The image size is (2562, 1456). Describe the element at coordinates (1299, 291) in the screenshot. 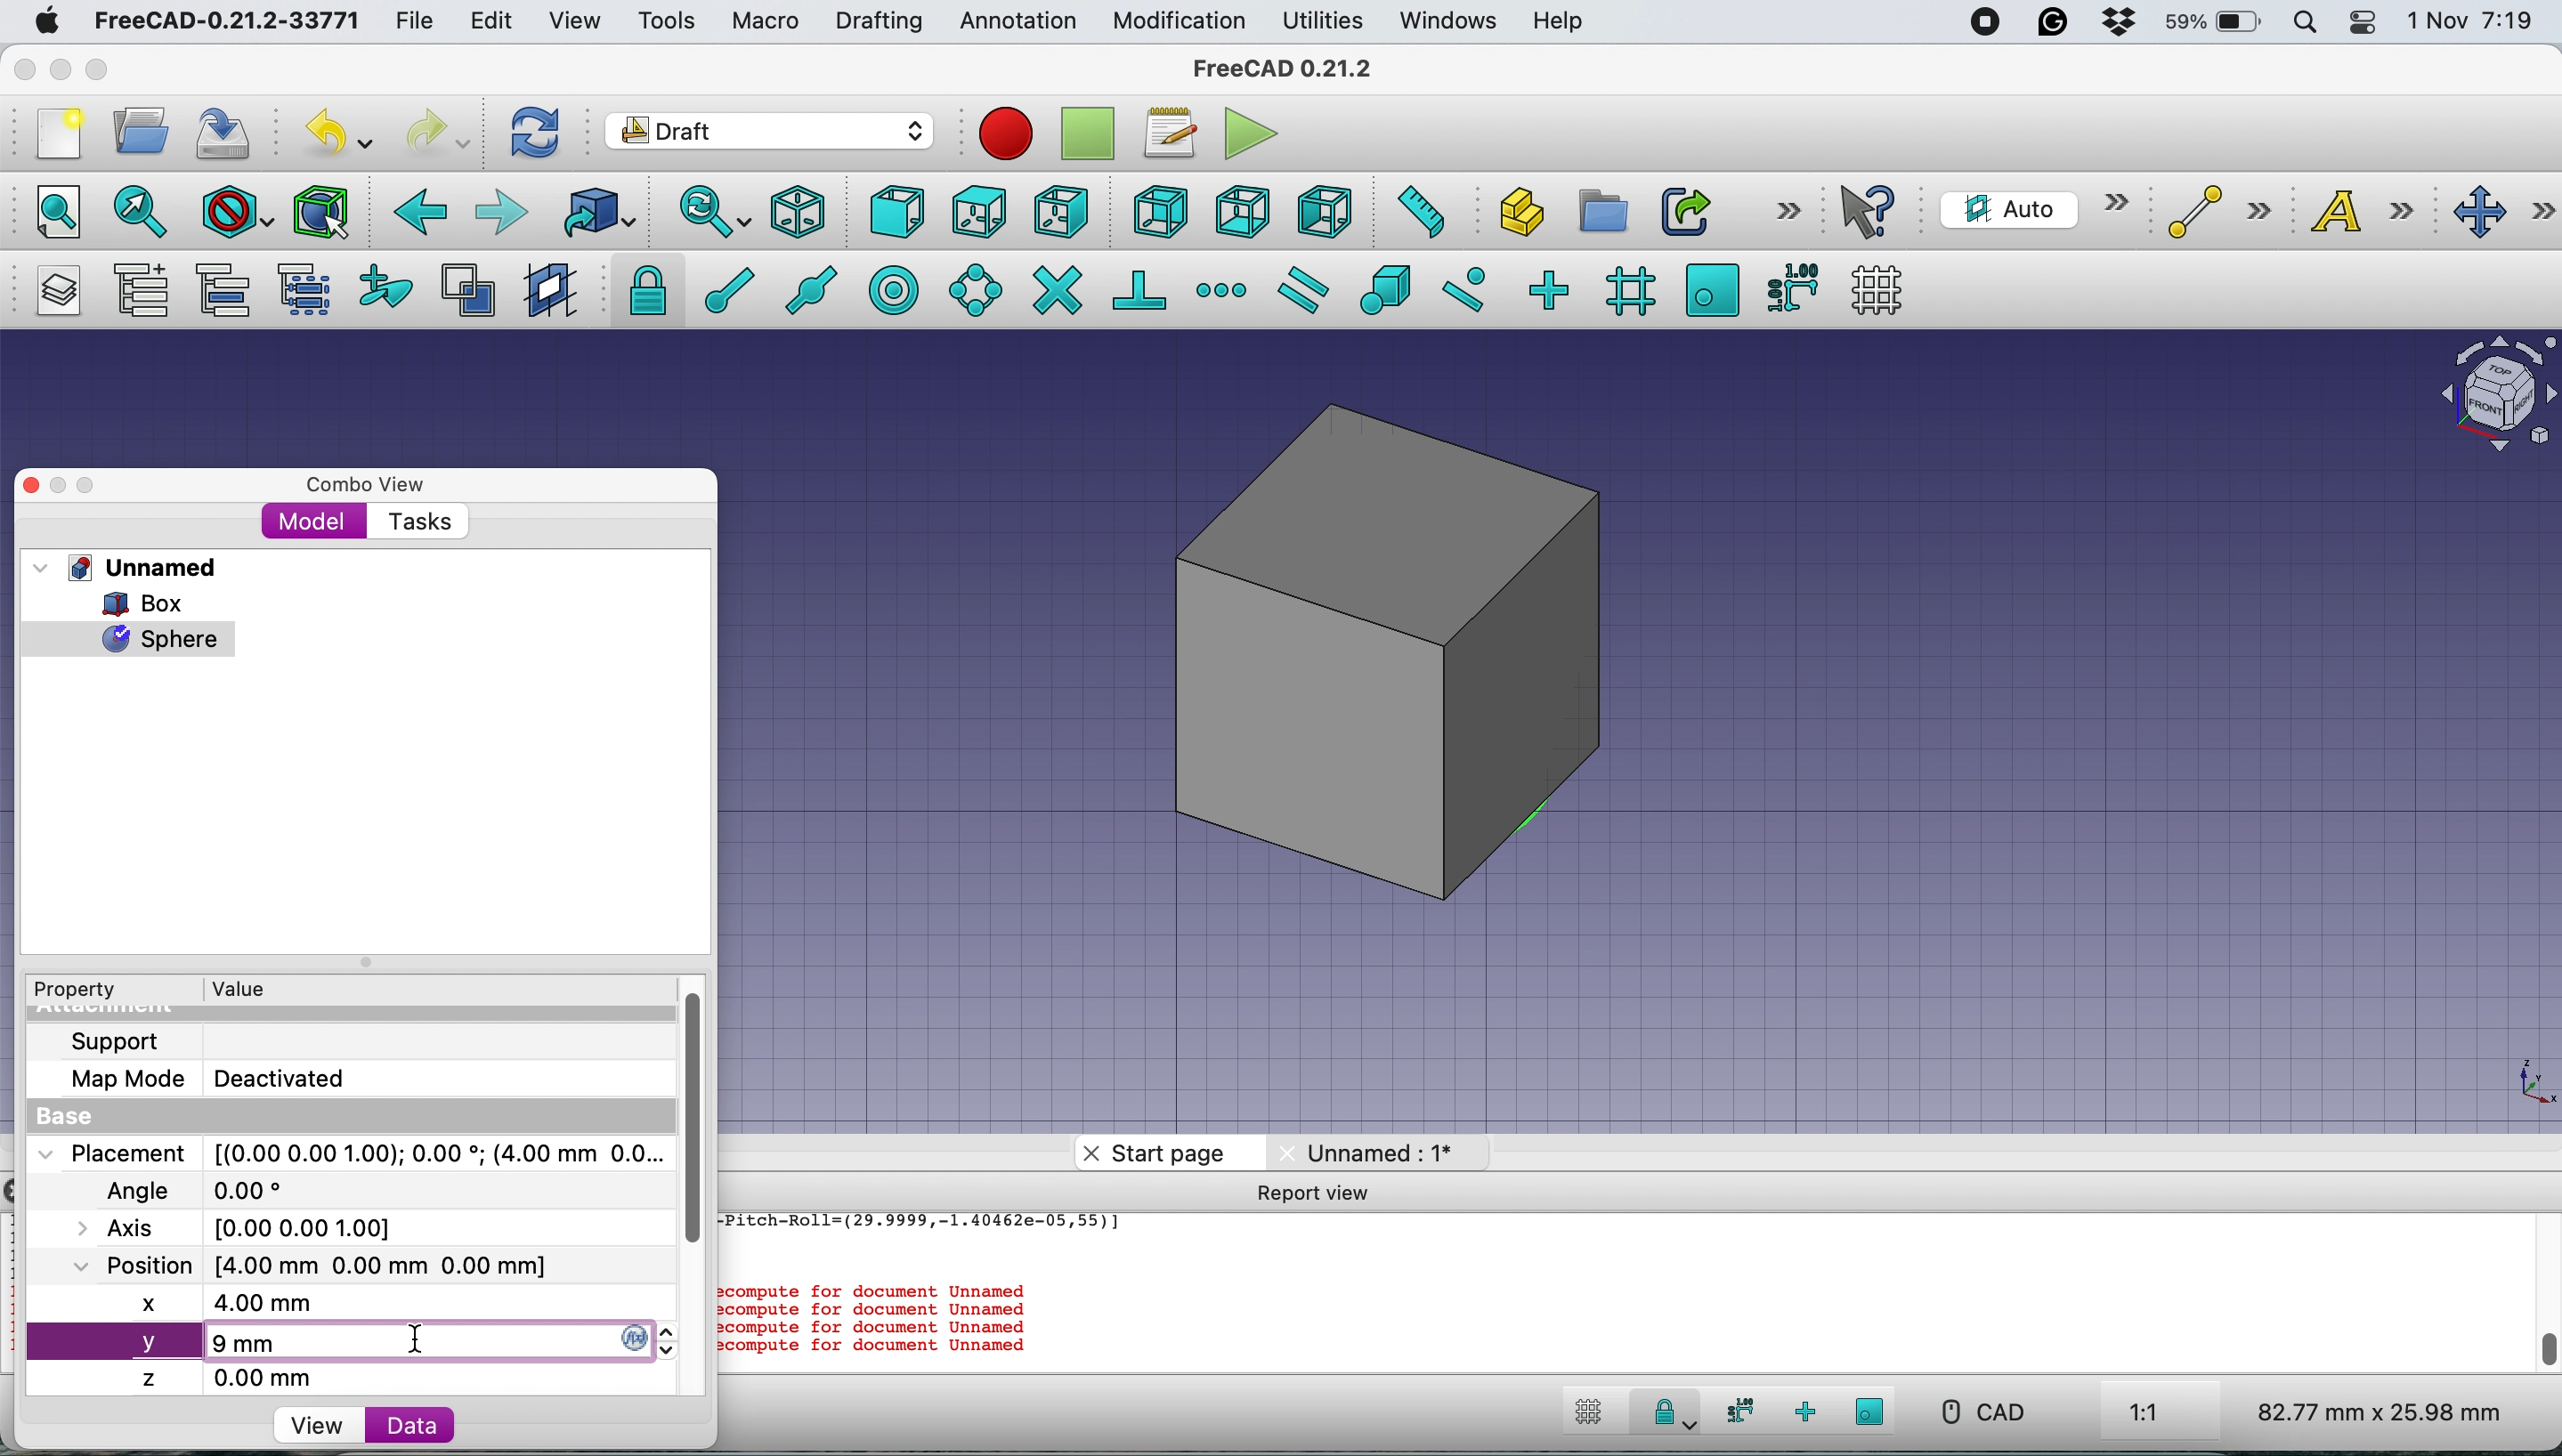

I see `snap parallel` at that location.